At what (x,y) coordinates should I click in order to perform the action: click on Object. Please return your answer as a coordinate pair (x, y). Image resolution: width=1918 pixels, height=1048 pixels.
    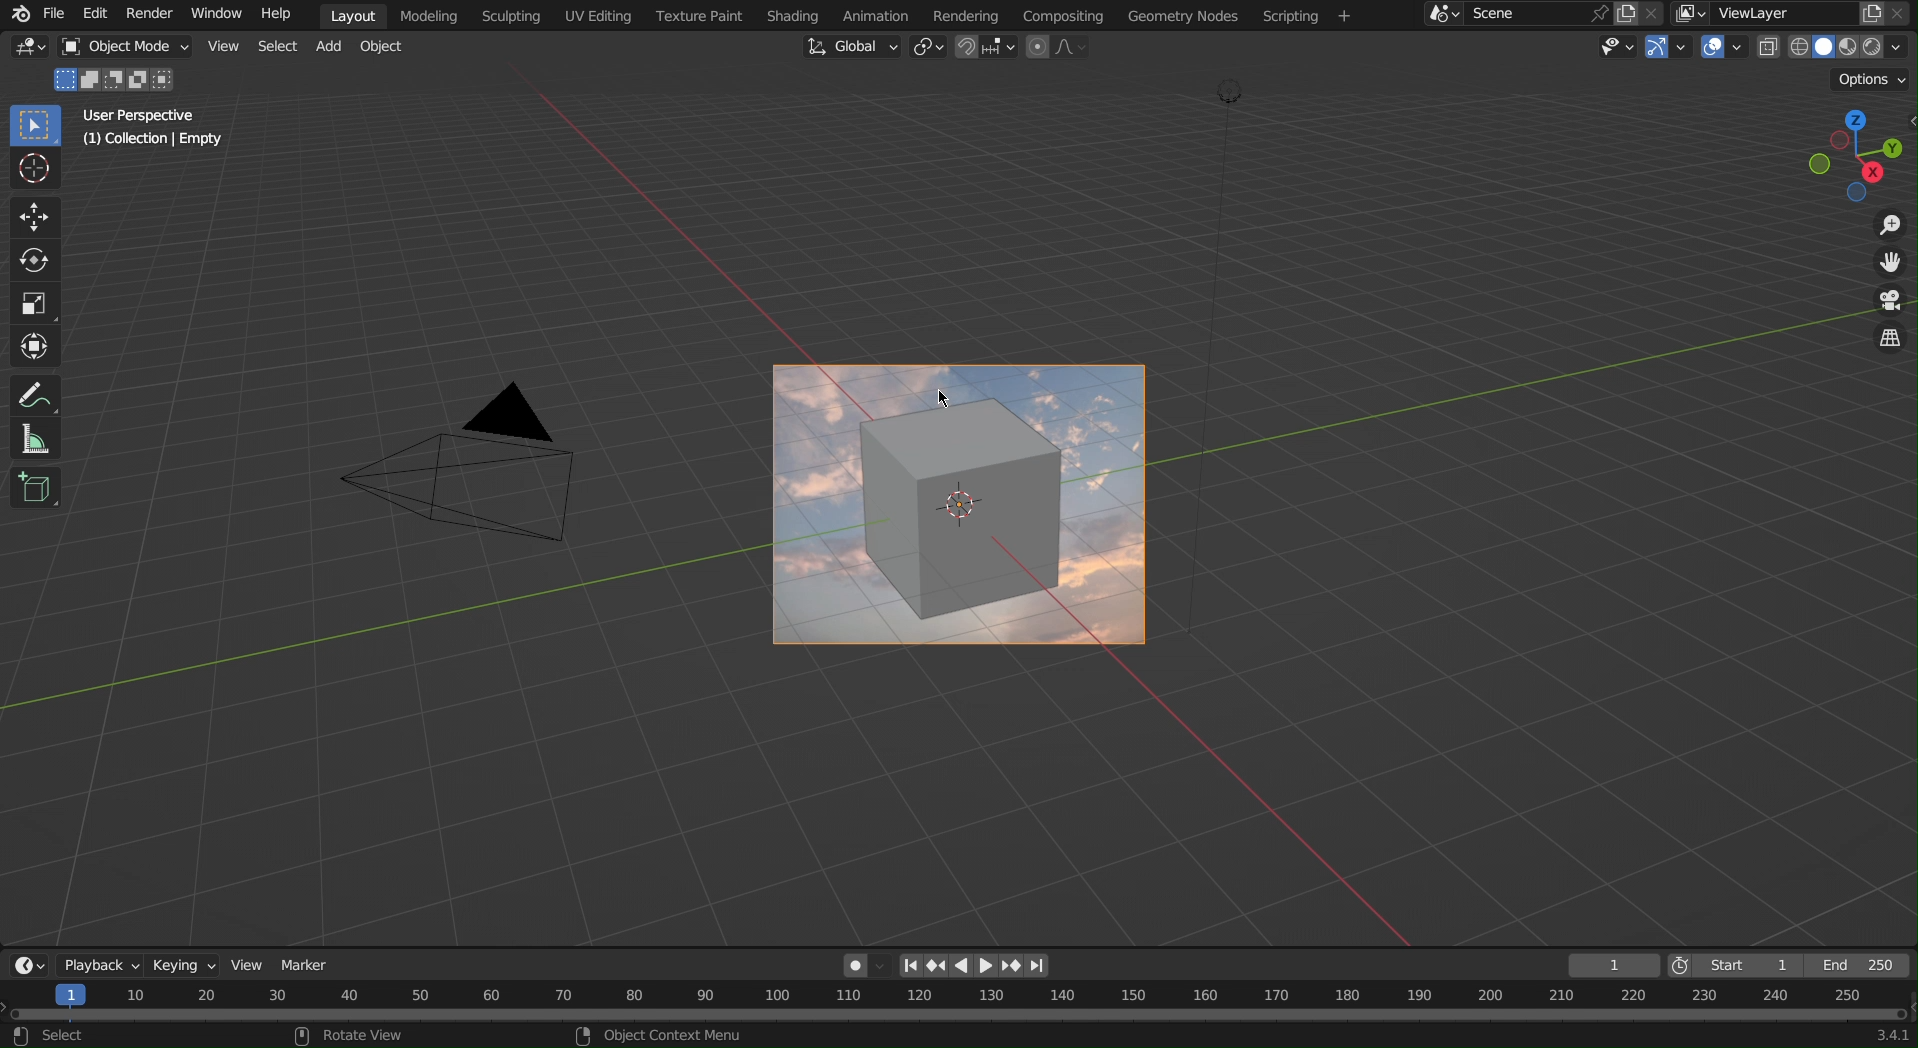
    Looking at the image, I should click on (389, 51).